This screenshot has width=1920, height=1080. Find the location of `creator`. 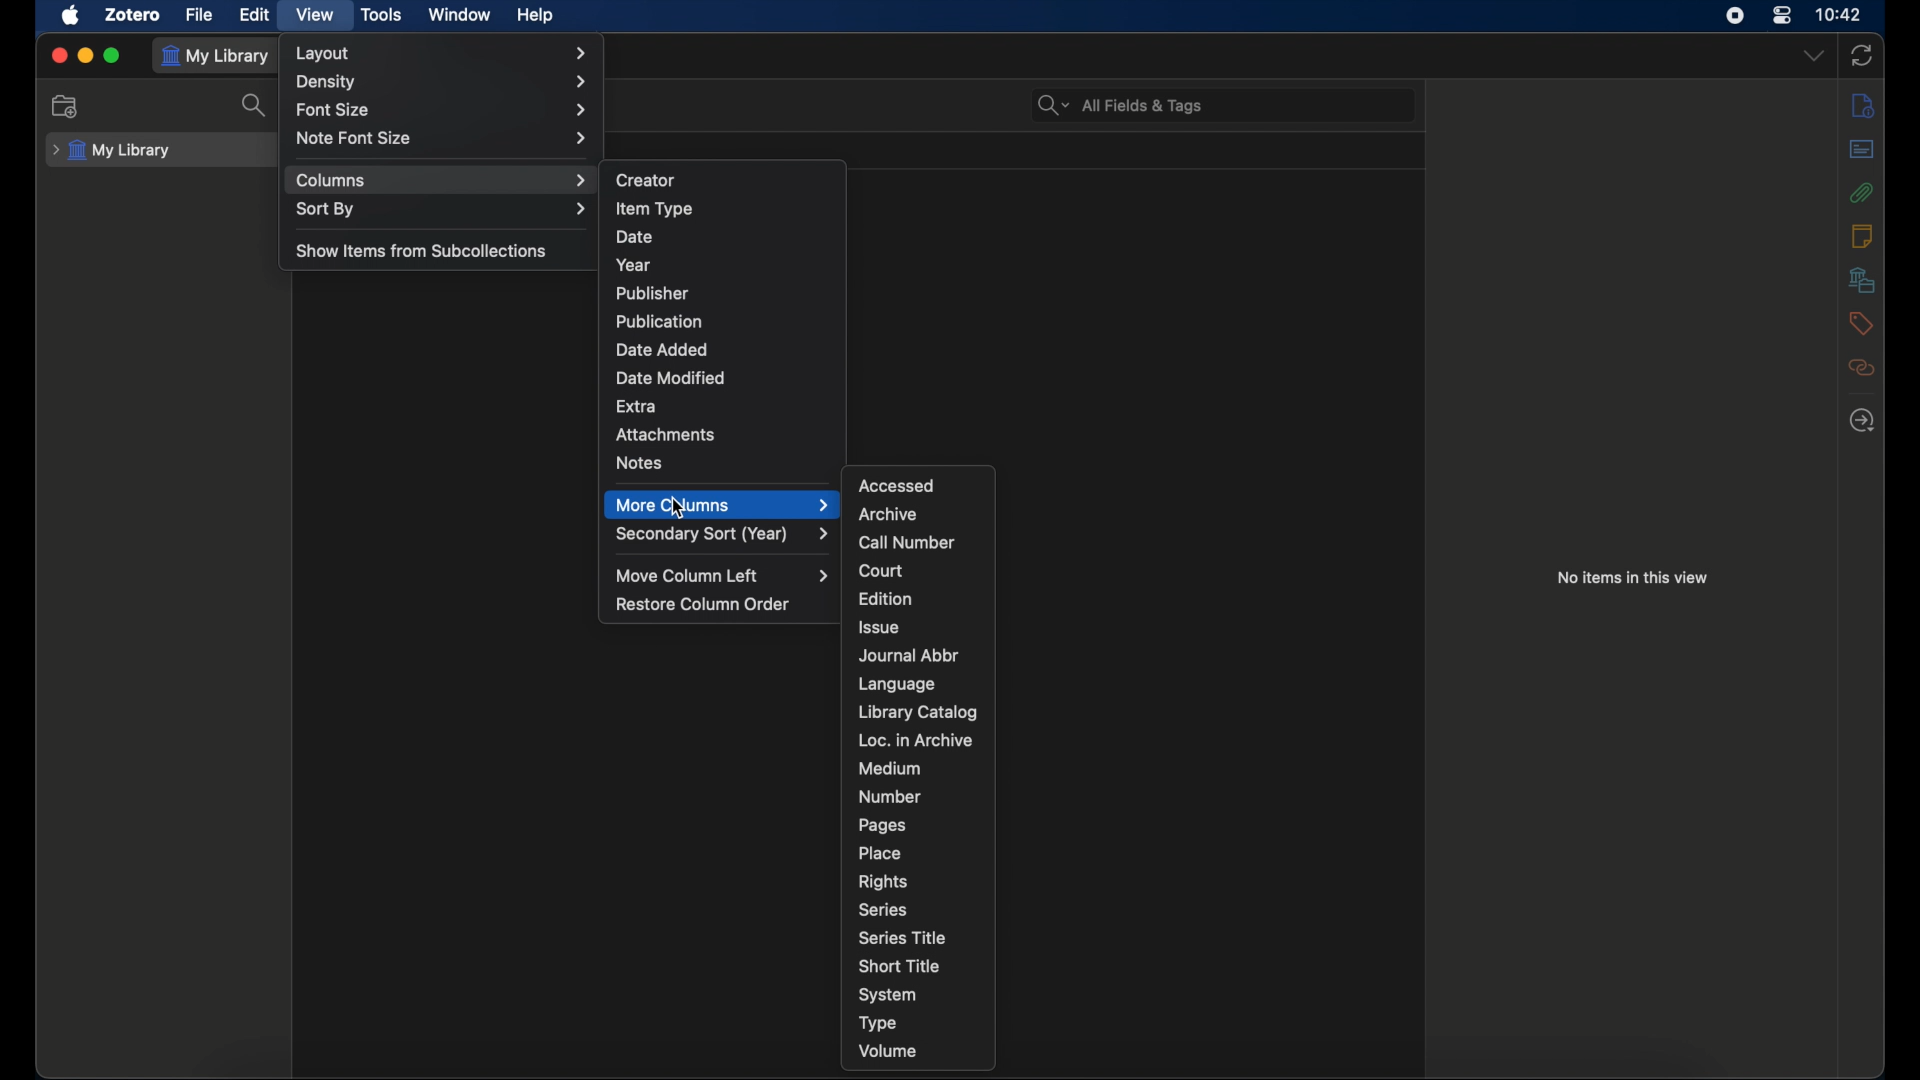

creator is located at coordinates (647, 180).